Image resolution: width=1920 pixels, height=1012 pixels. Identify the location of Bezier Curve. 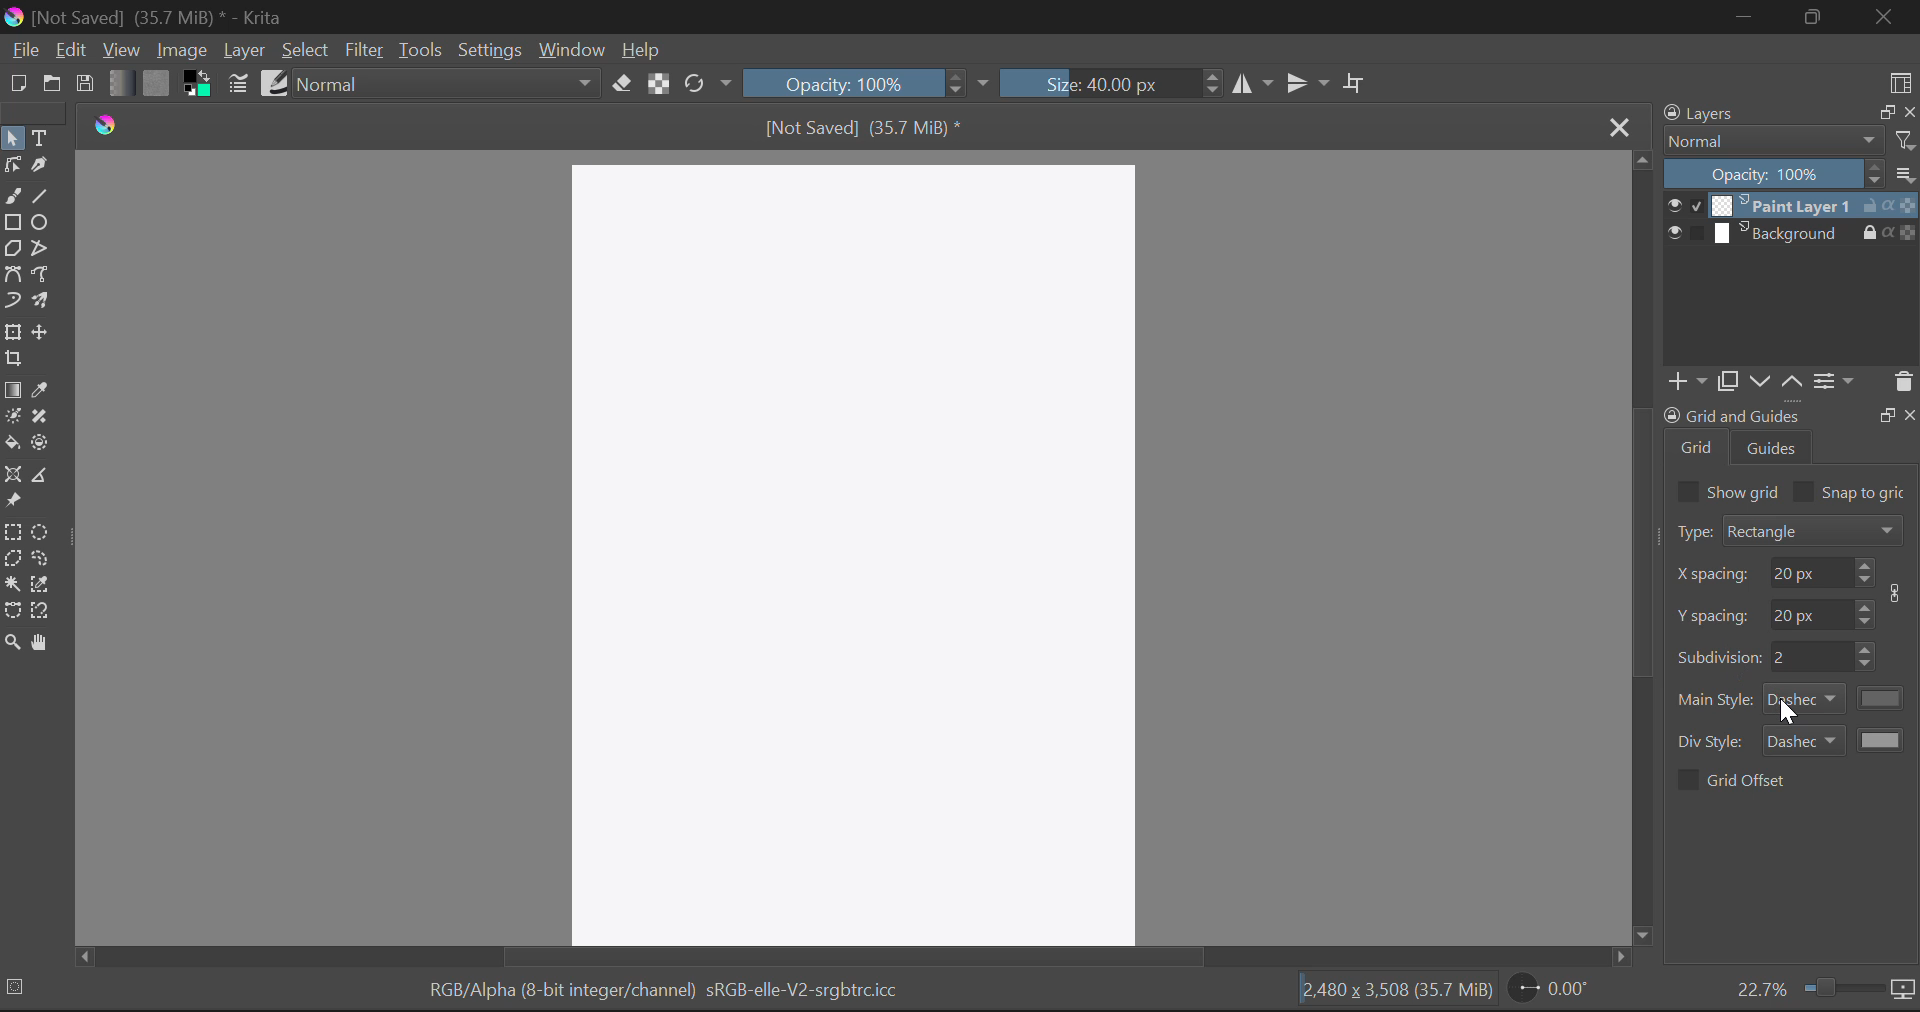
(14, 278).